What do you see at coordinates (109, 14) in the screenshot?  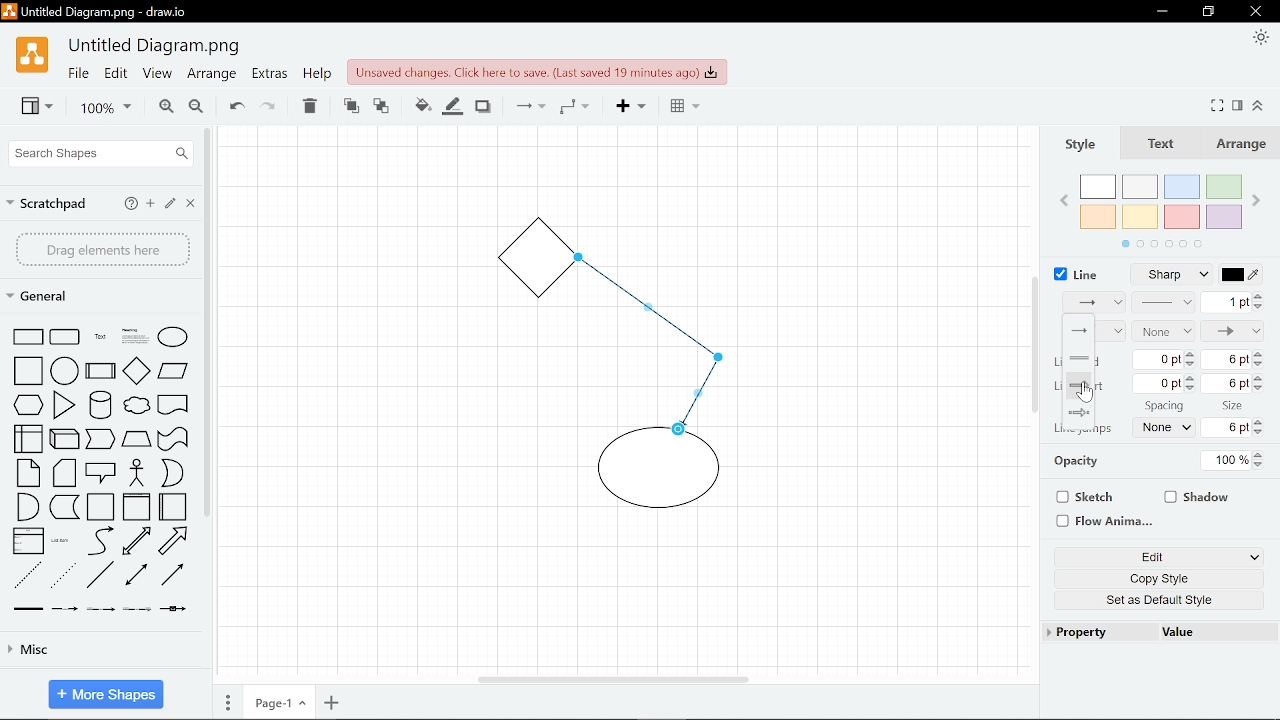 I see `Untitled Diagram.png - draw.io` at bounding box center [109, 14].